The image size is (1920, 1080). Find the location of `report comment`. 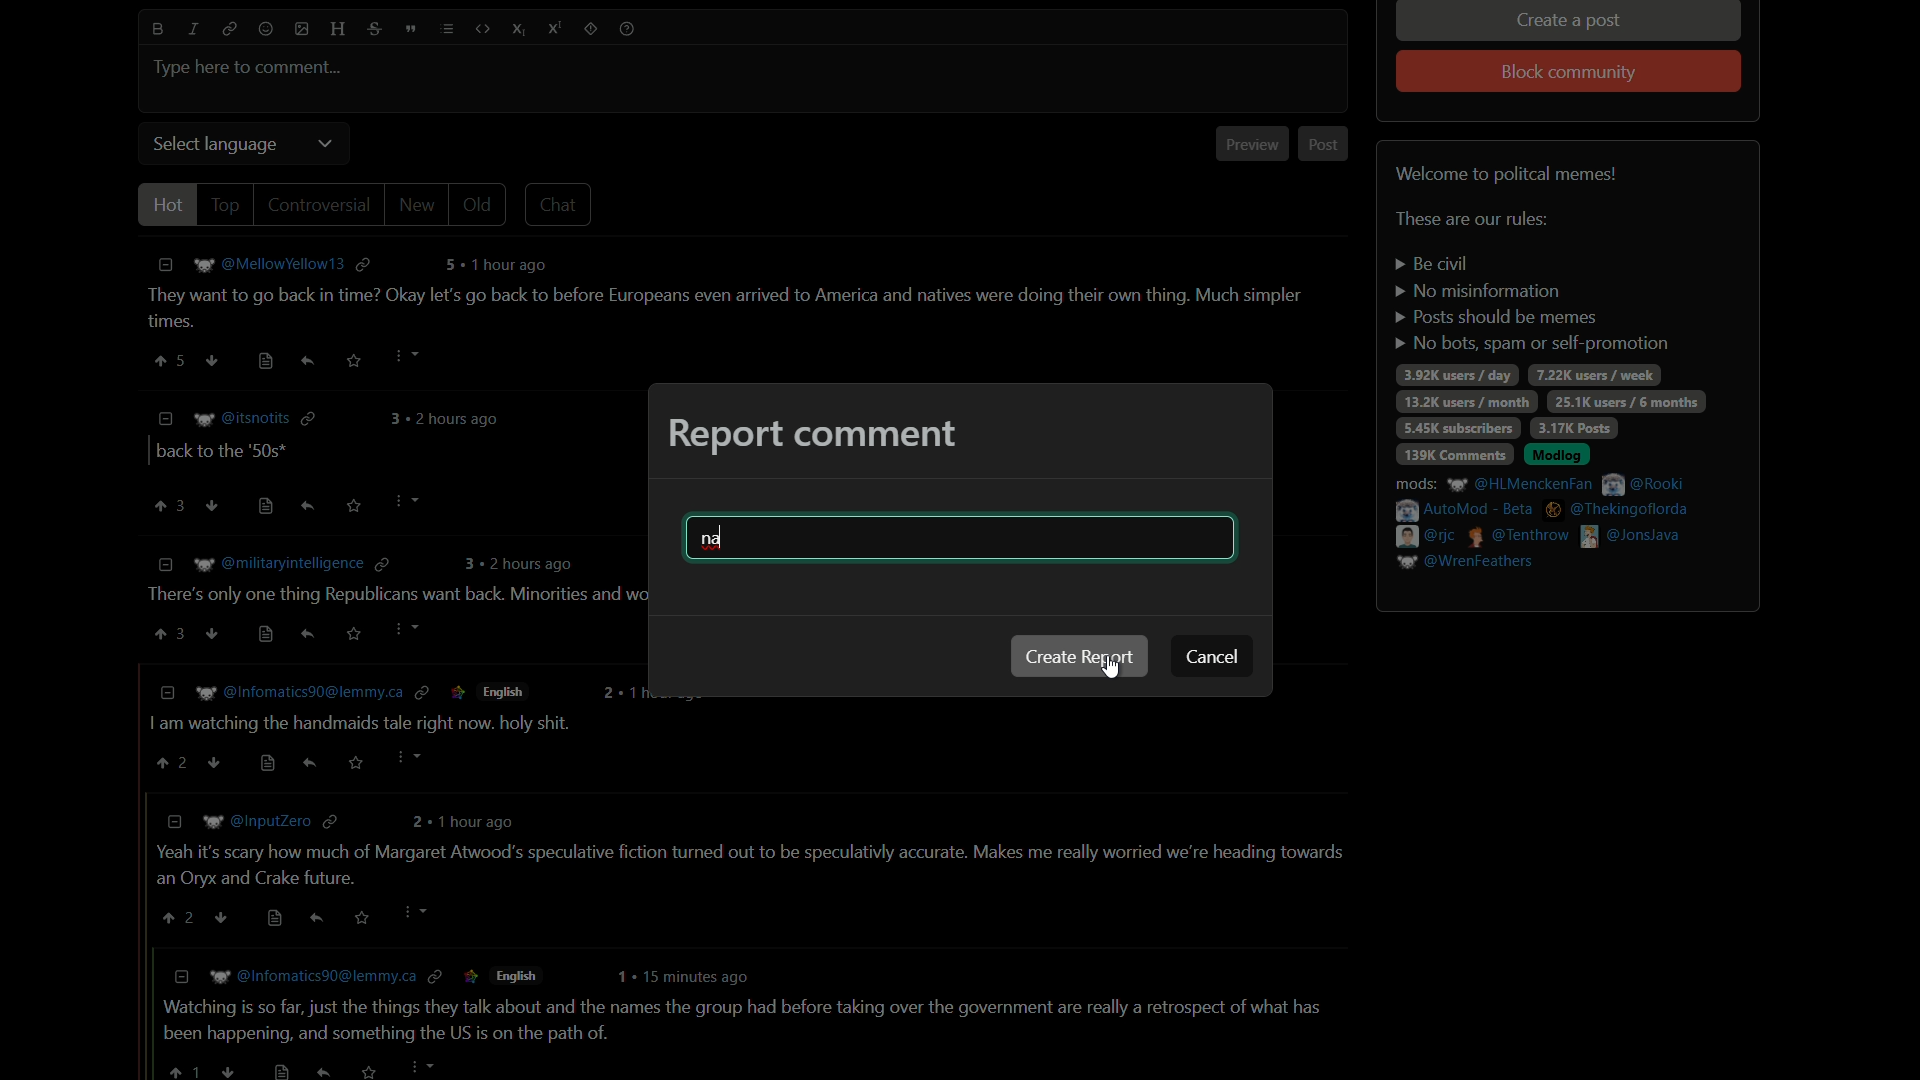

report comment is located at coordinates (817, 434).